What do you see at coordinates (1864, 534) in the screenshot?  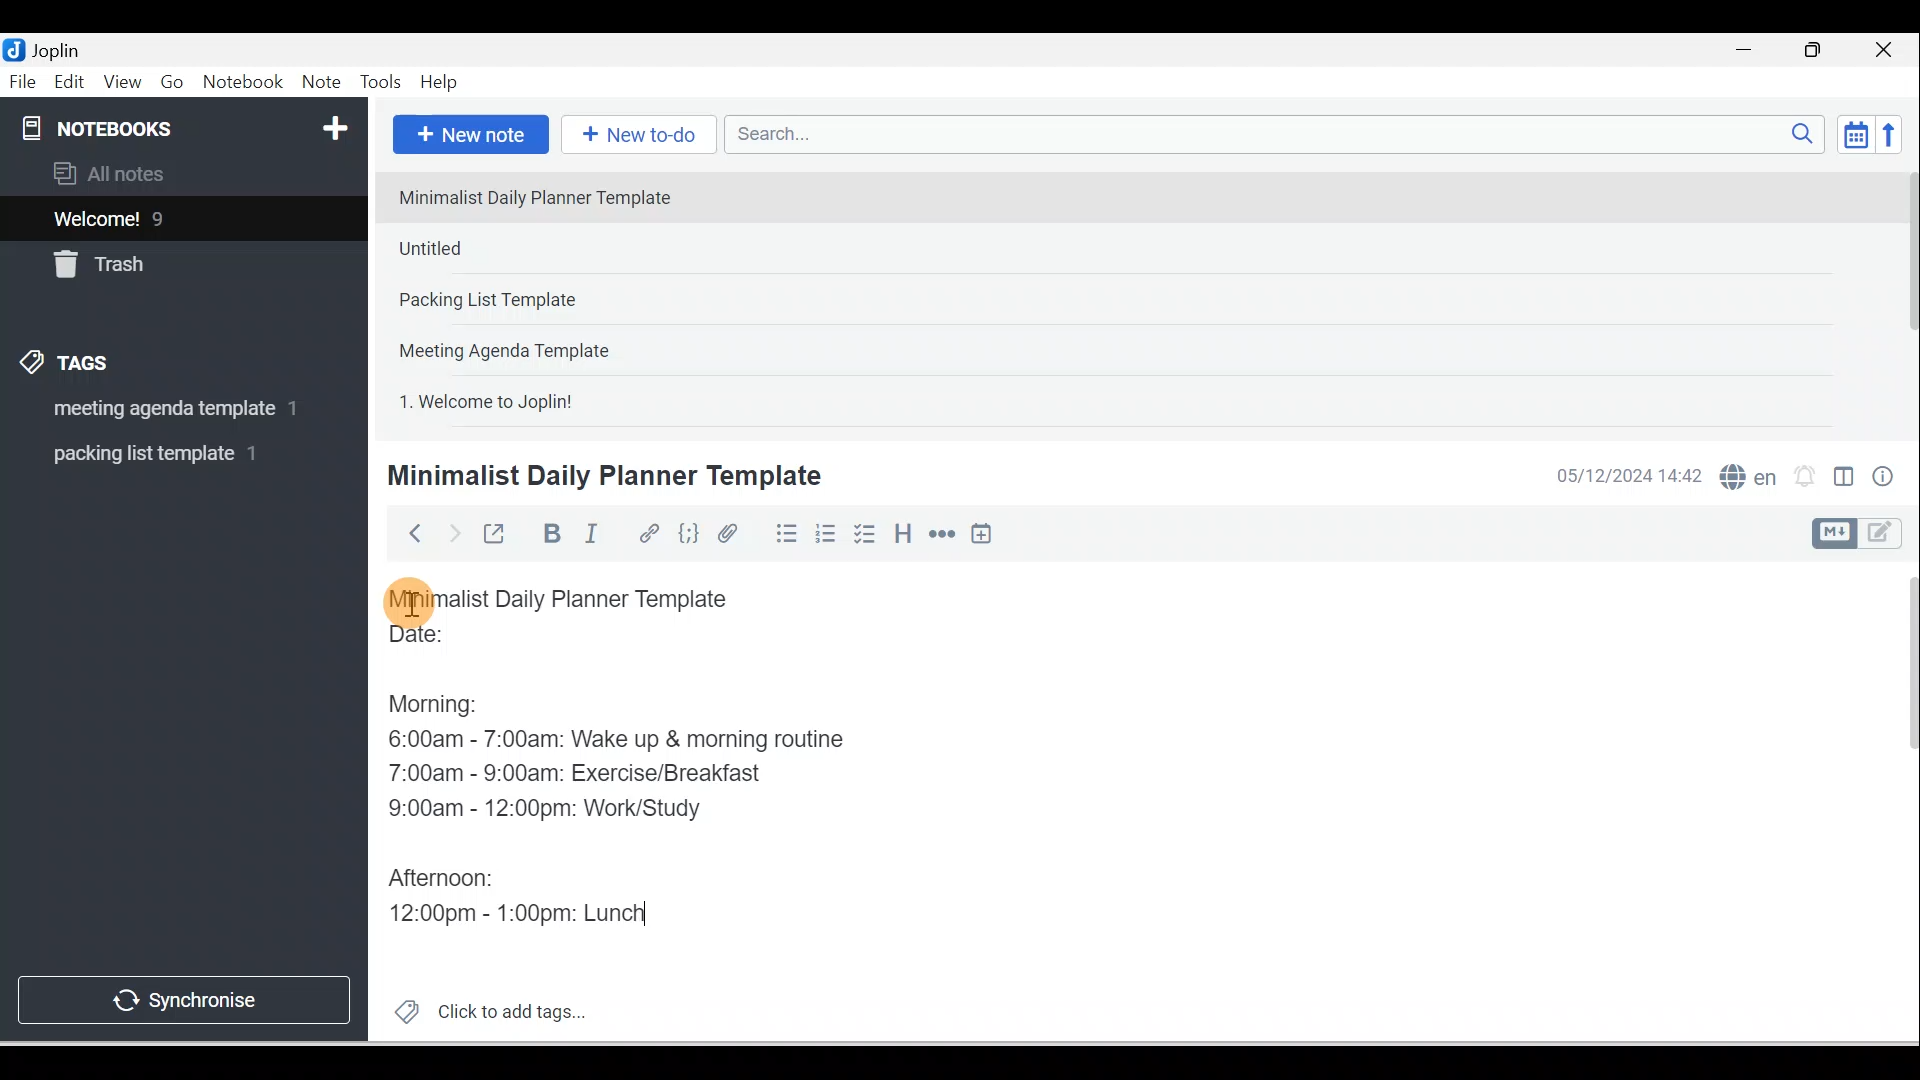 I see `Toggle editor layout` at bounding box center [1864, 534].